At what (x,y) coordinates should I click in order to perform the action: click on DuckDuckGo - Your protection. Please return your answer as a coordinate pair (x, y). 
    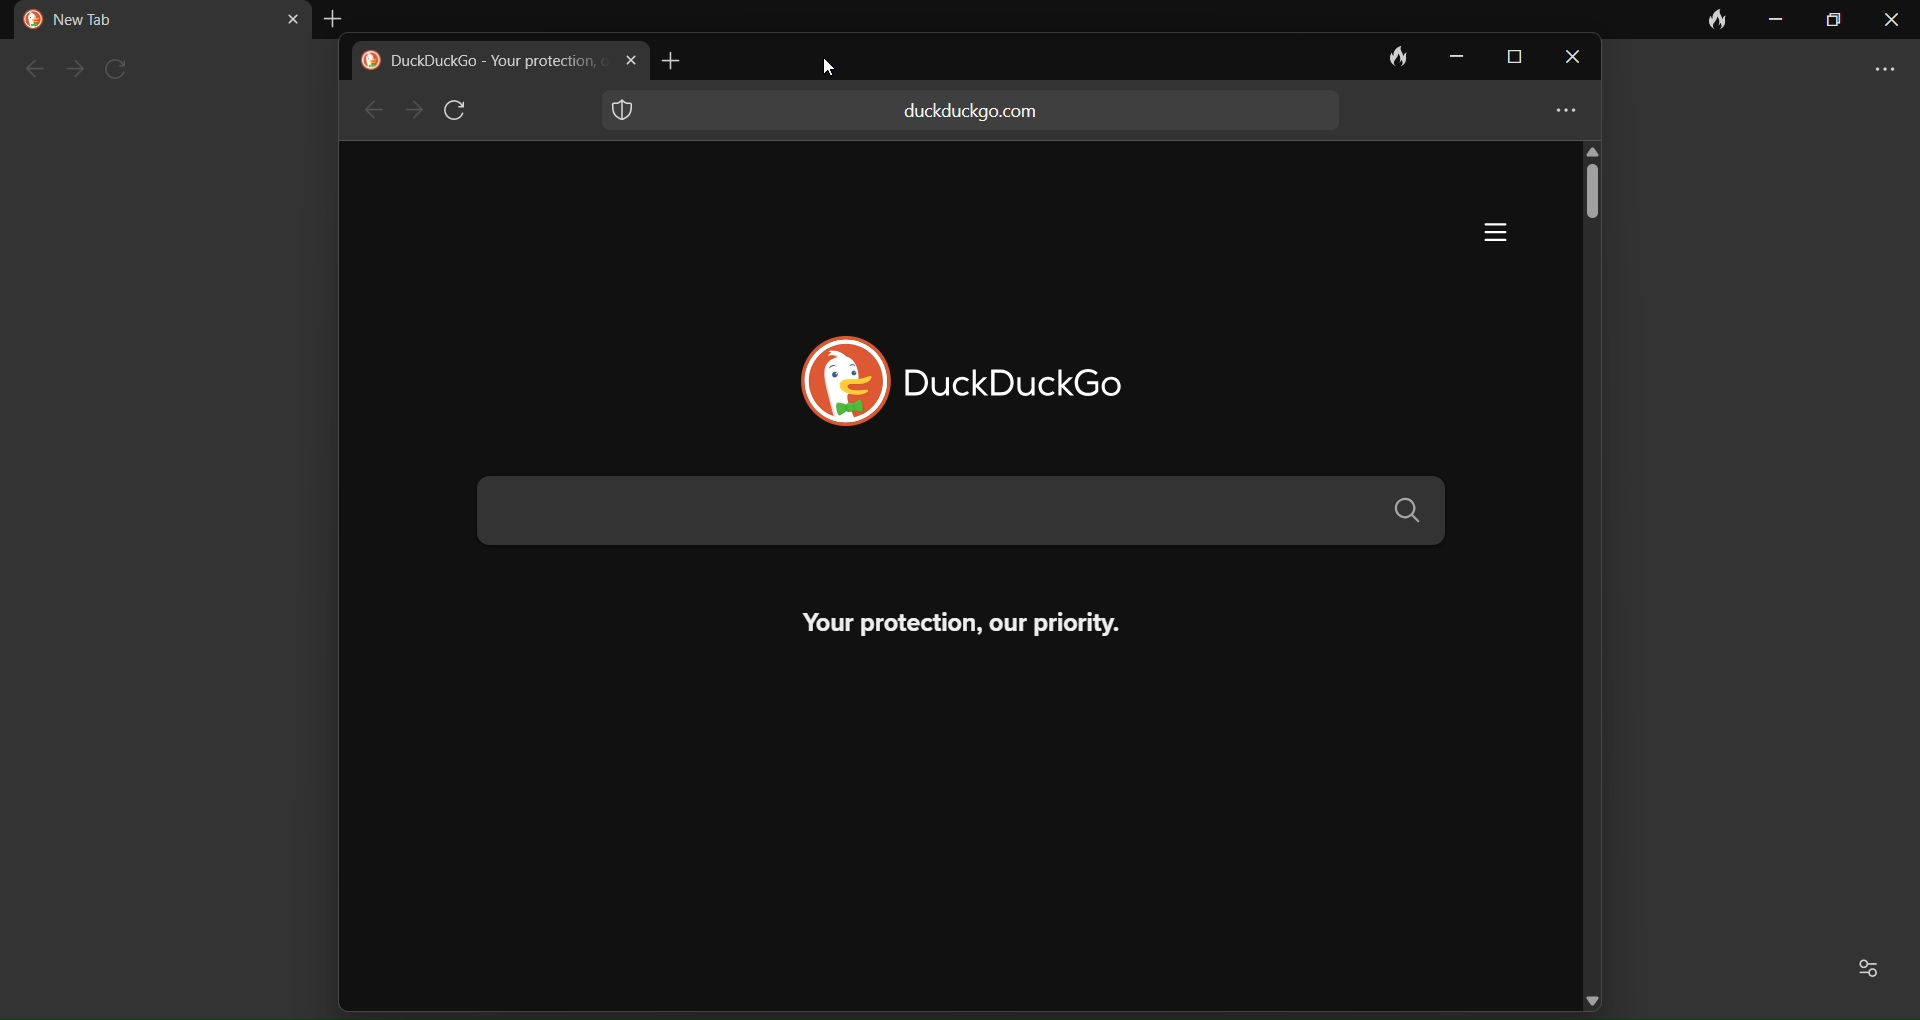
    Looking at the image, I should click on (495, 62).